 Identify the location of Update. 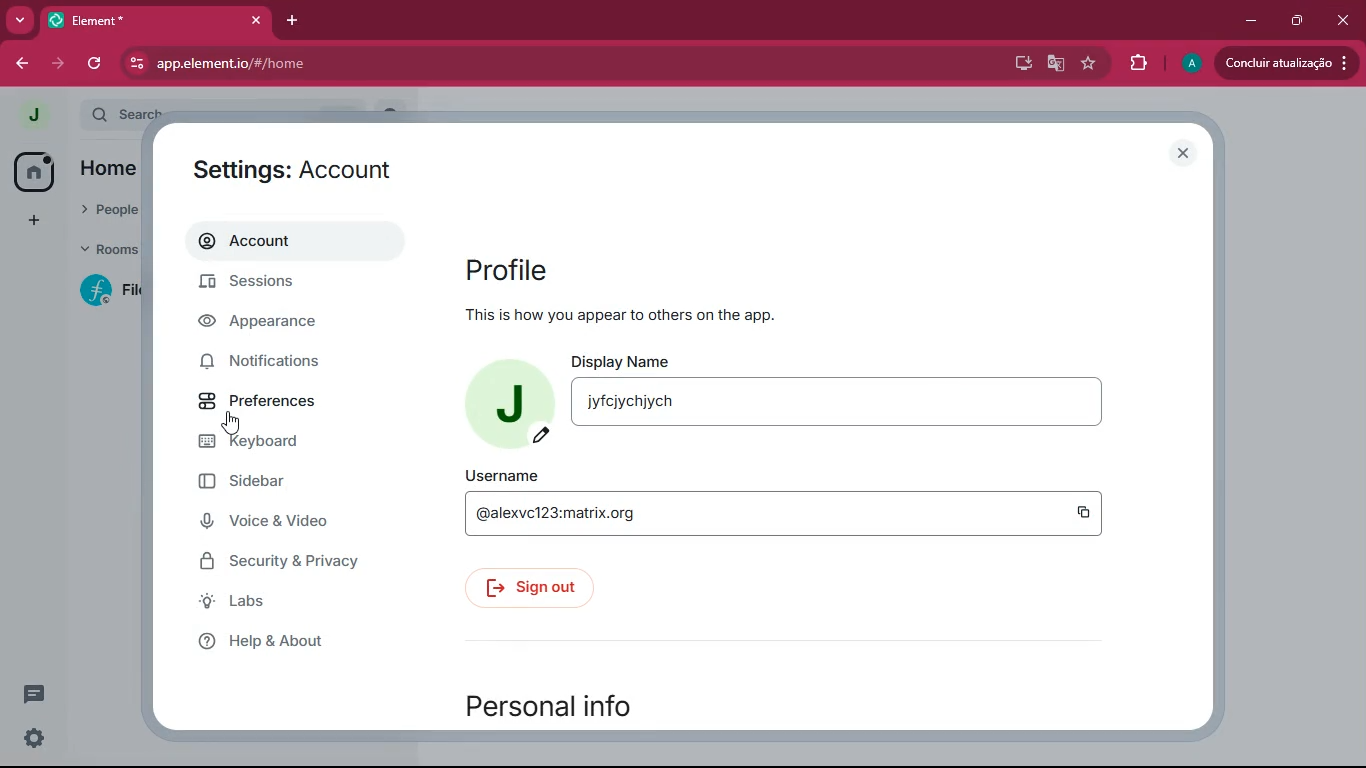
(1289, 63).